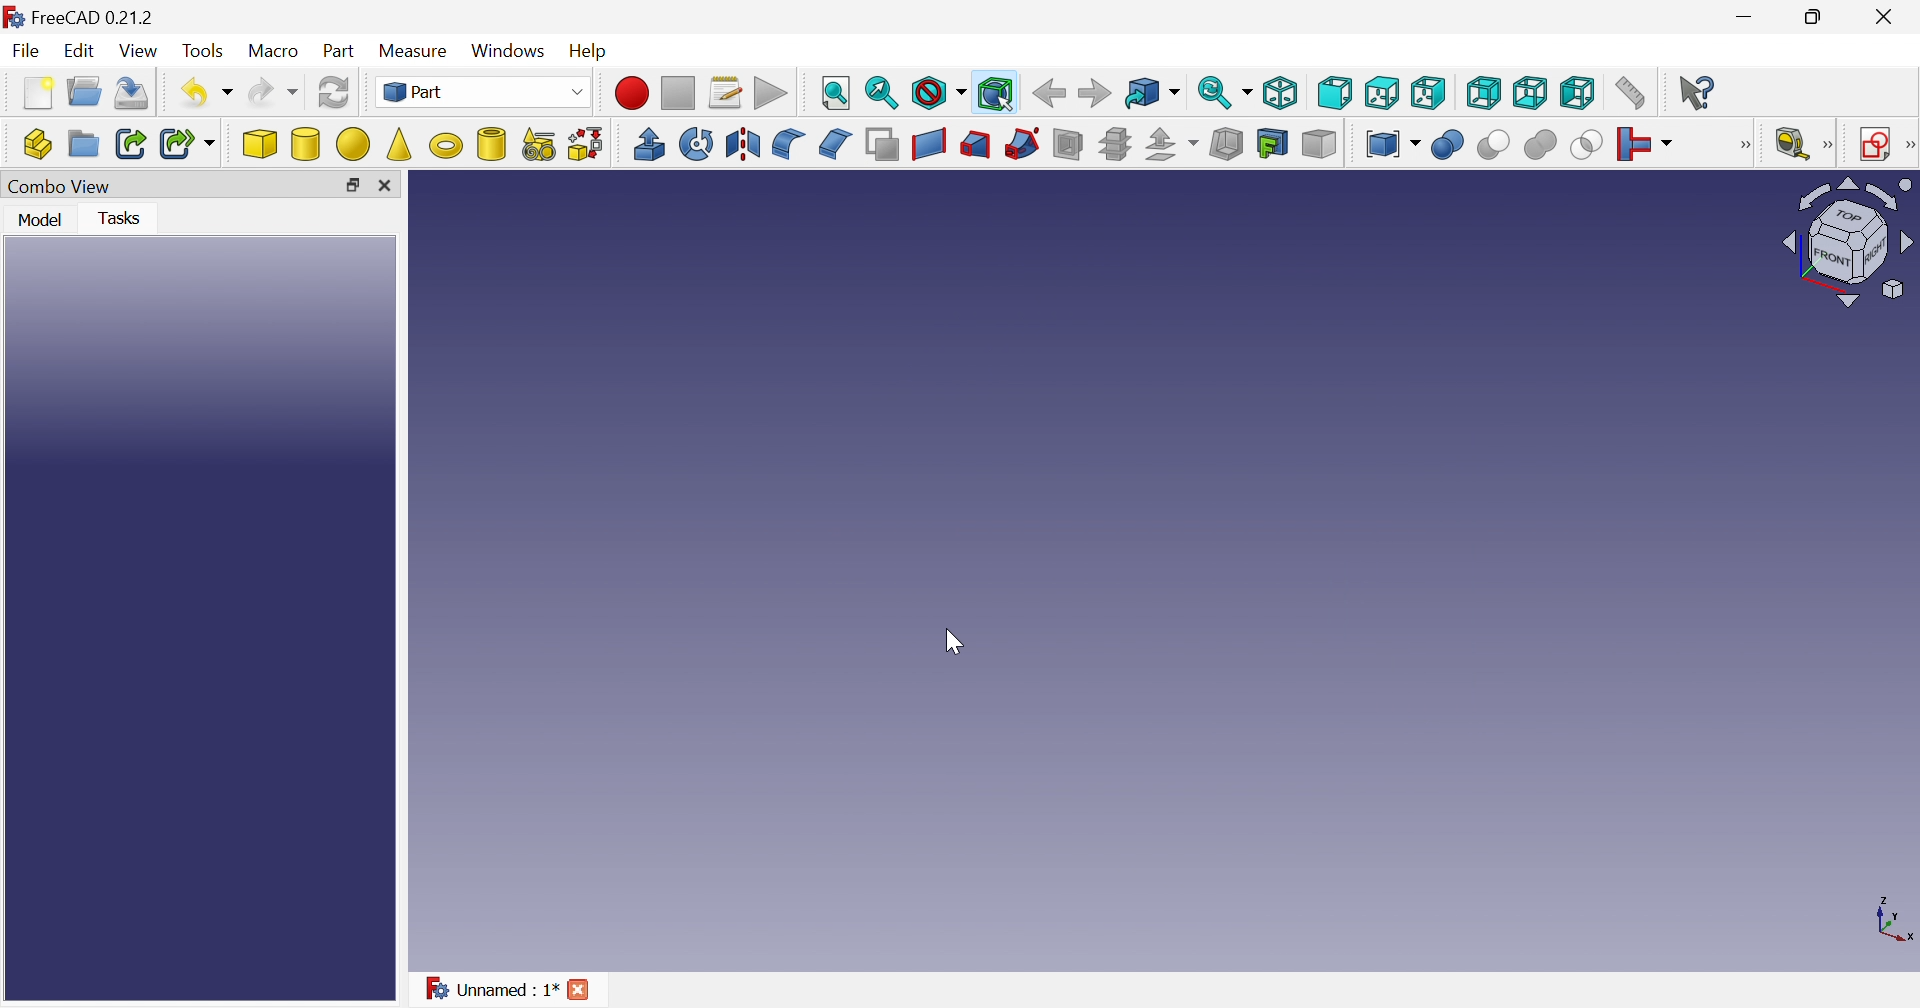 This screenshot has width=1920, height=1008. Describe the element at coordinates (788, 144) in the screenshot. I see `Fillet...` at that location.